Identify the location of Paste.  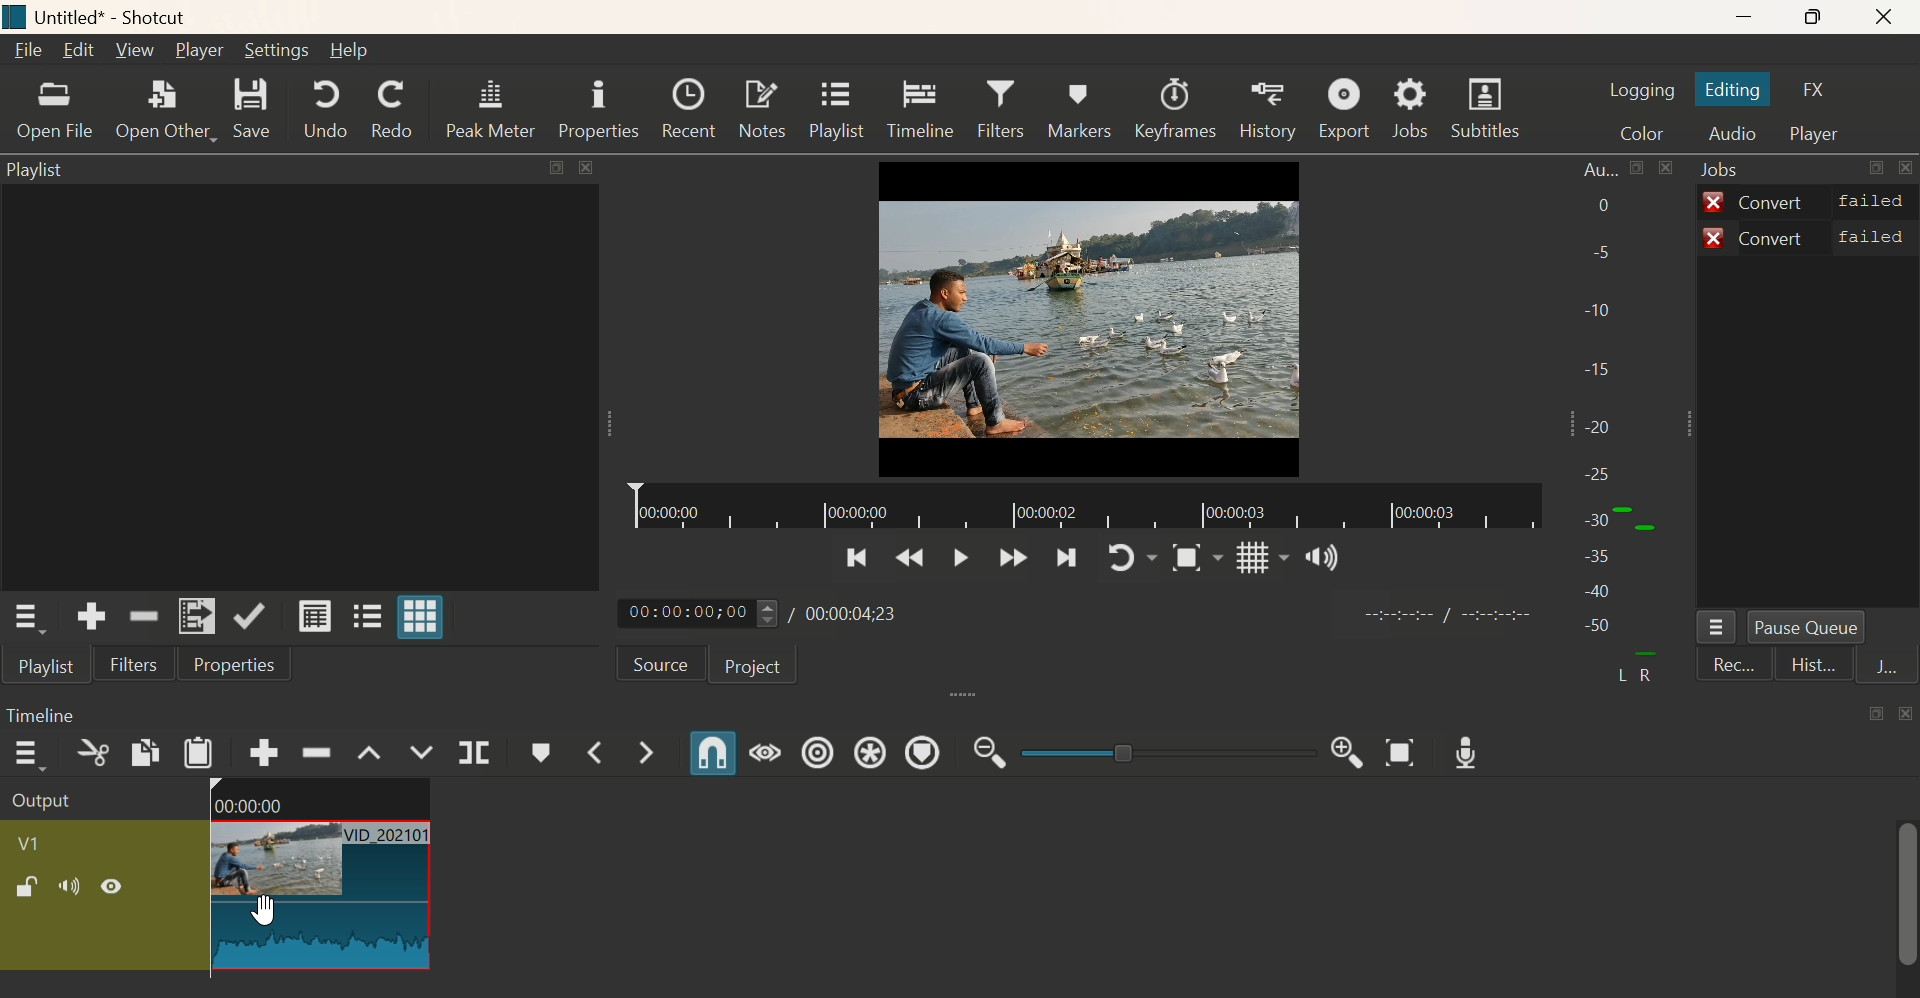
(202, 756).